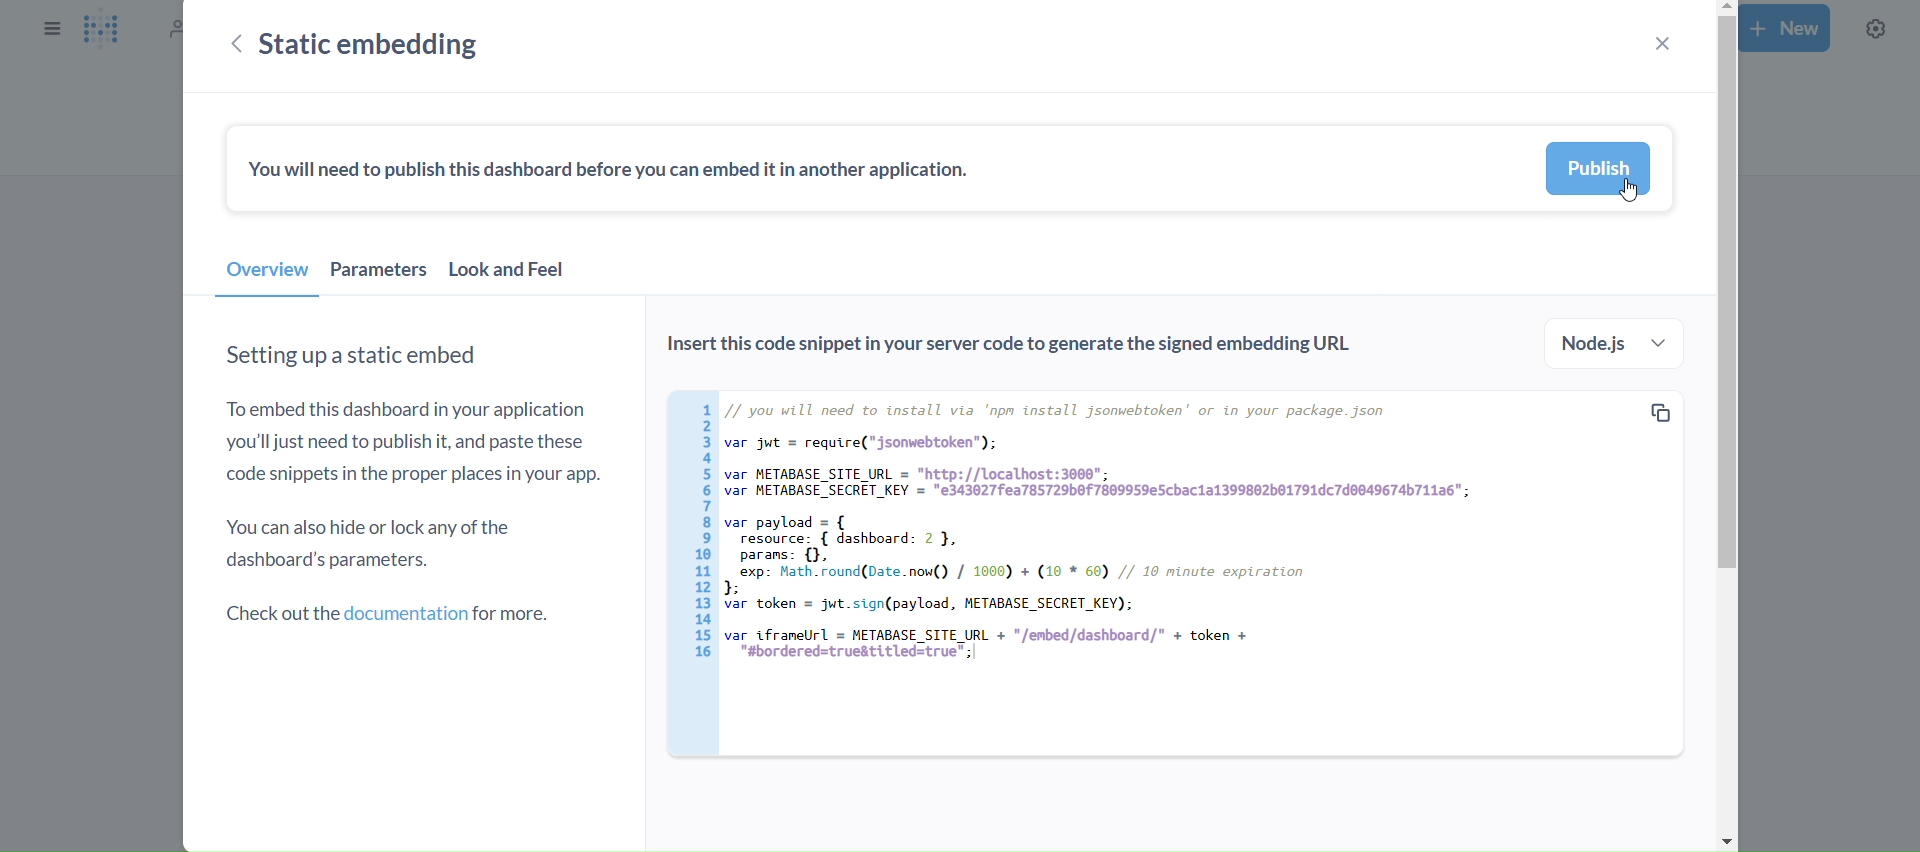  Describe the element at coordinates (1024, 348) in the screenshot. I see `Insert this code snippet in your server code to generate the signed embedding URL` at that location.